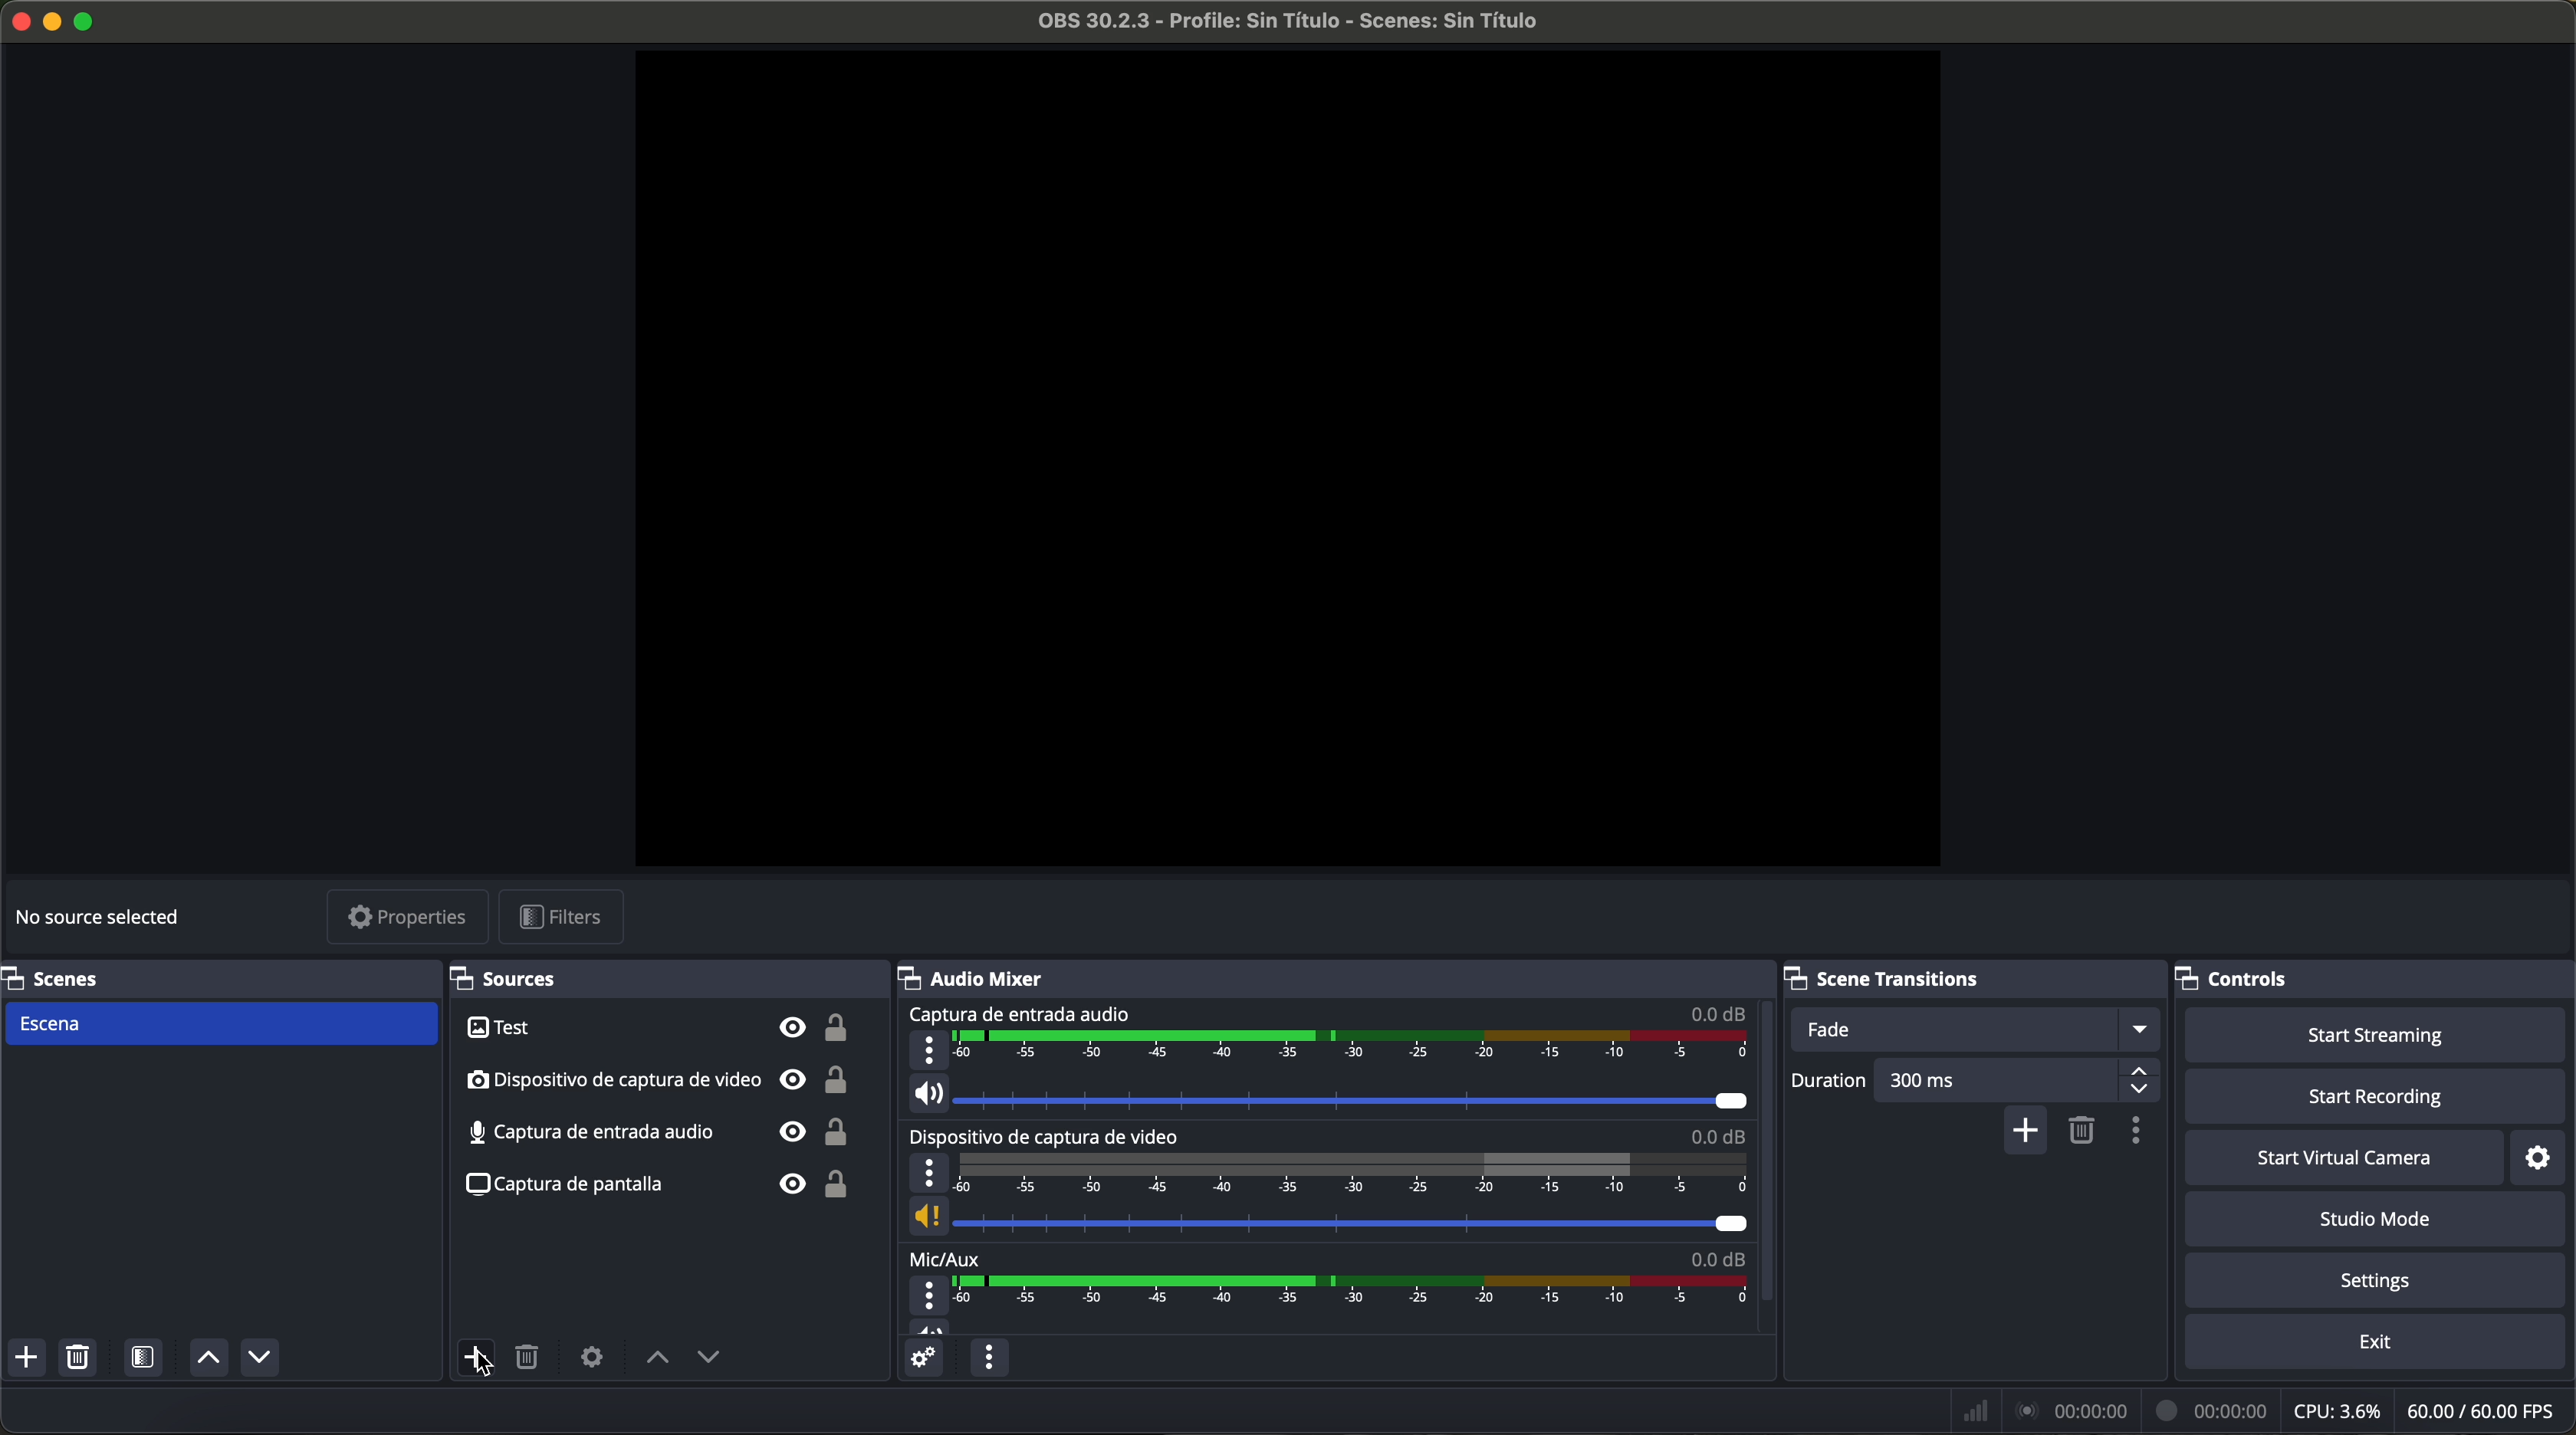  Describe the element at coordinates (77, 1357) in the screenshot. I see `remove selected scenes` at that location.